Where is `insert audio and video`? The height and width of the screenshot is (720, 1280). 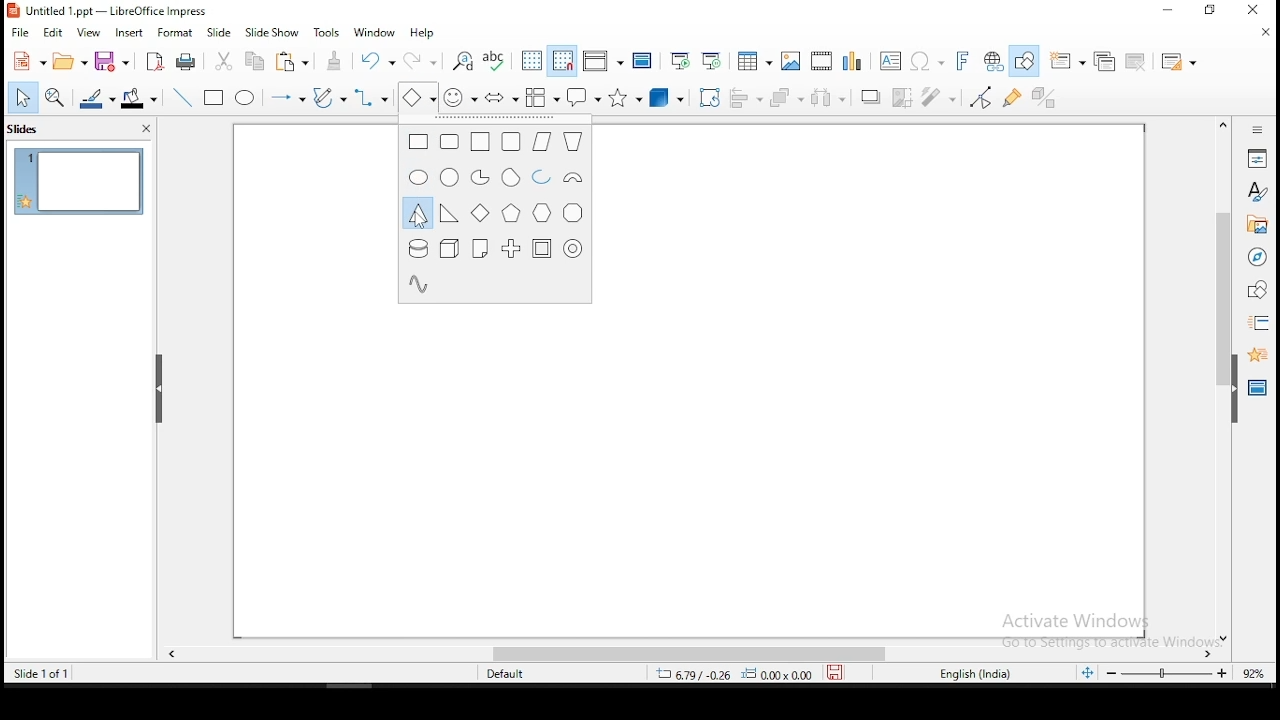
insert audio and video is located at coordinates (821, 59).